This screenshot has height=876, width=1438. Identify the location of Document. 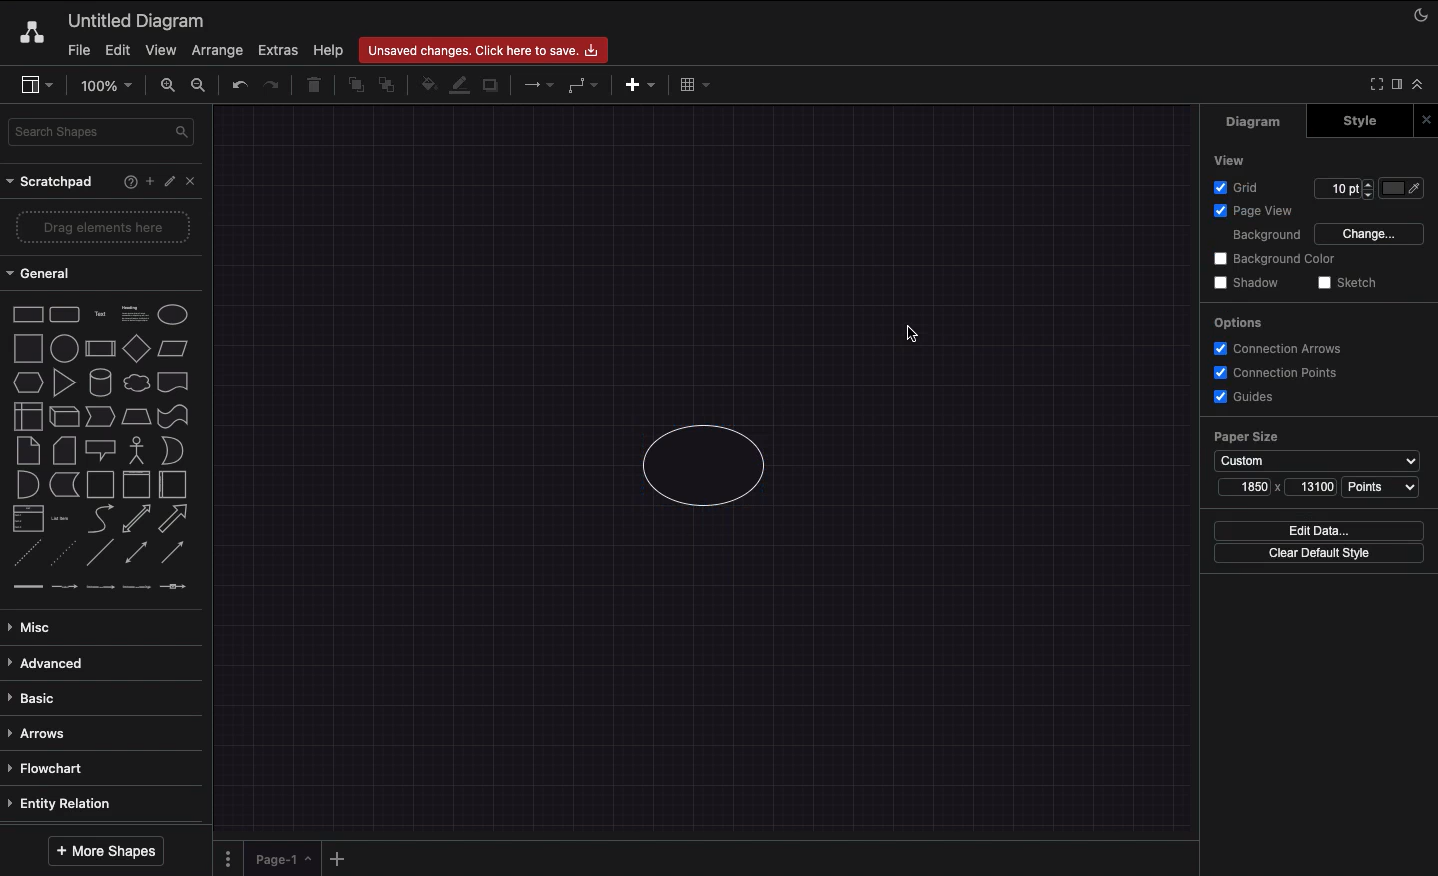
(174, 382).